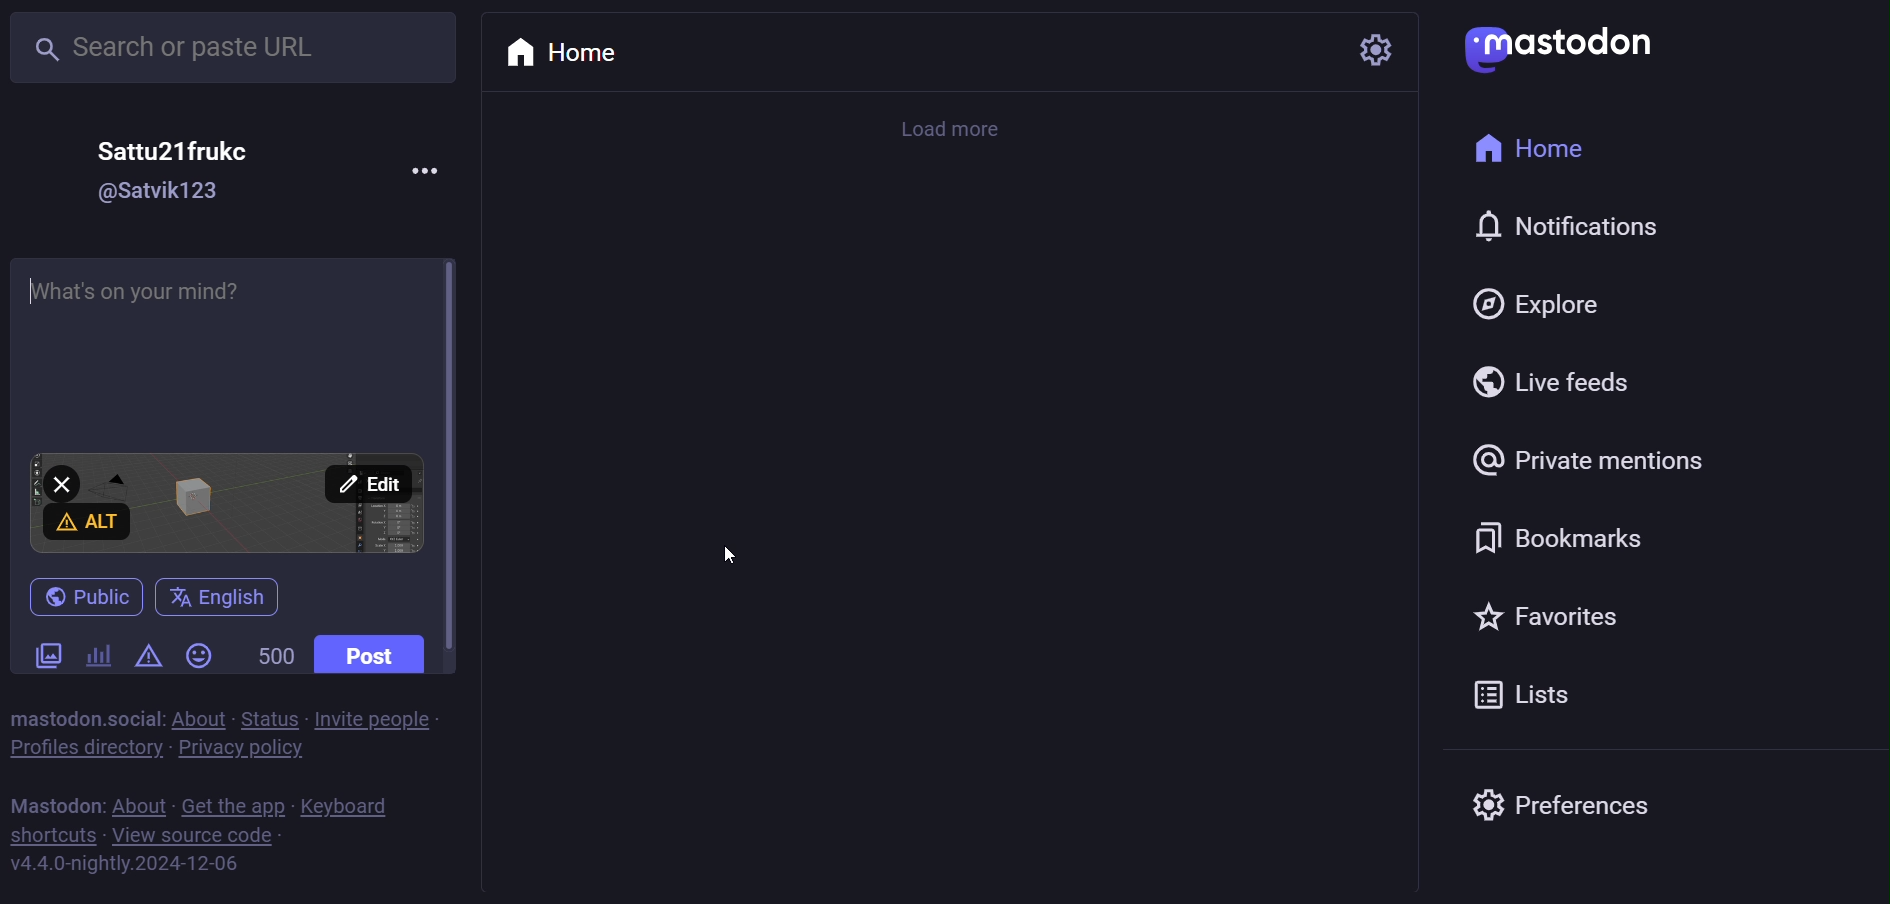 This screenshot has height=904, width=1890. Describe the element at coordinates (237, 754) in the screenshot. I see `privacy` at that location.